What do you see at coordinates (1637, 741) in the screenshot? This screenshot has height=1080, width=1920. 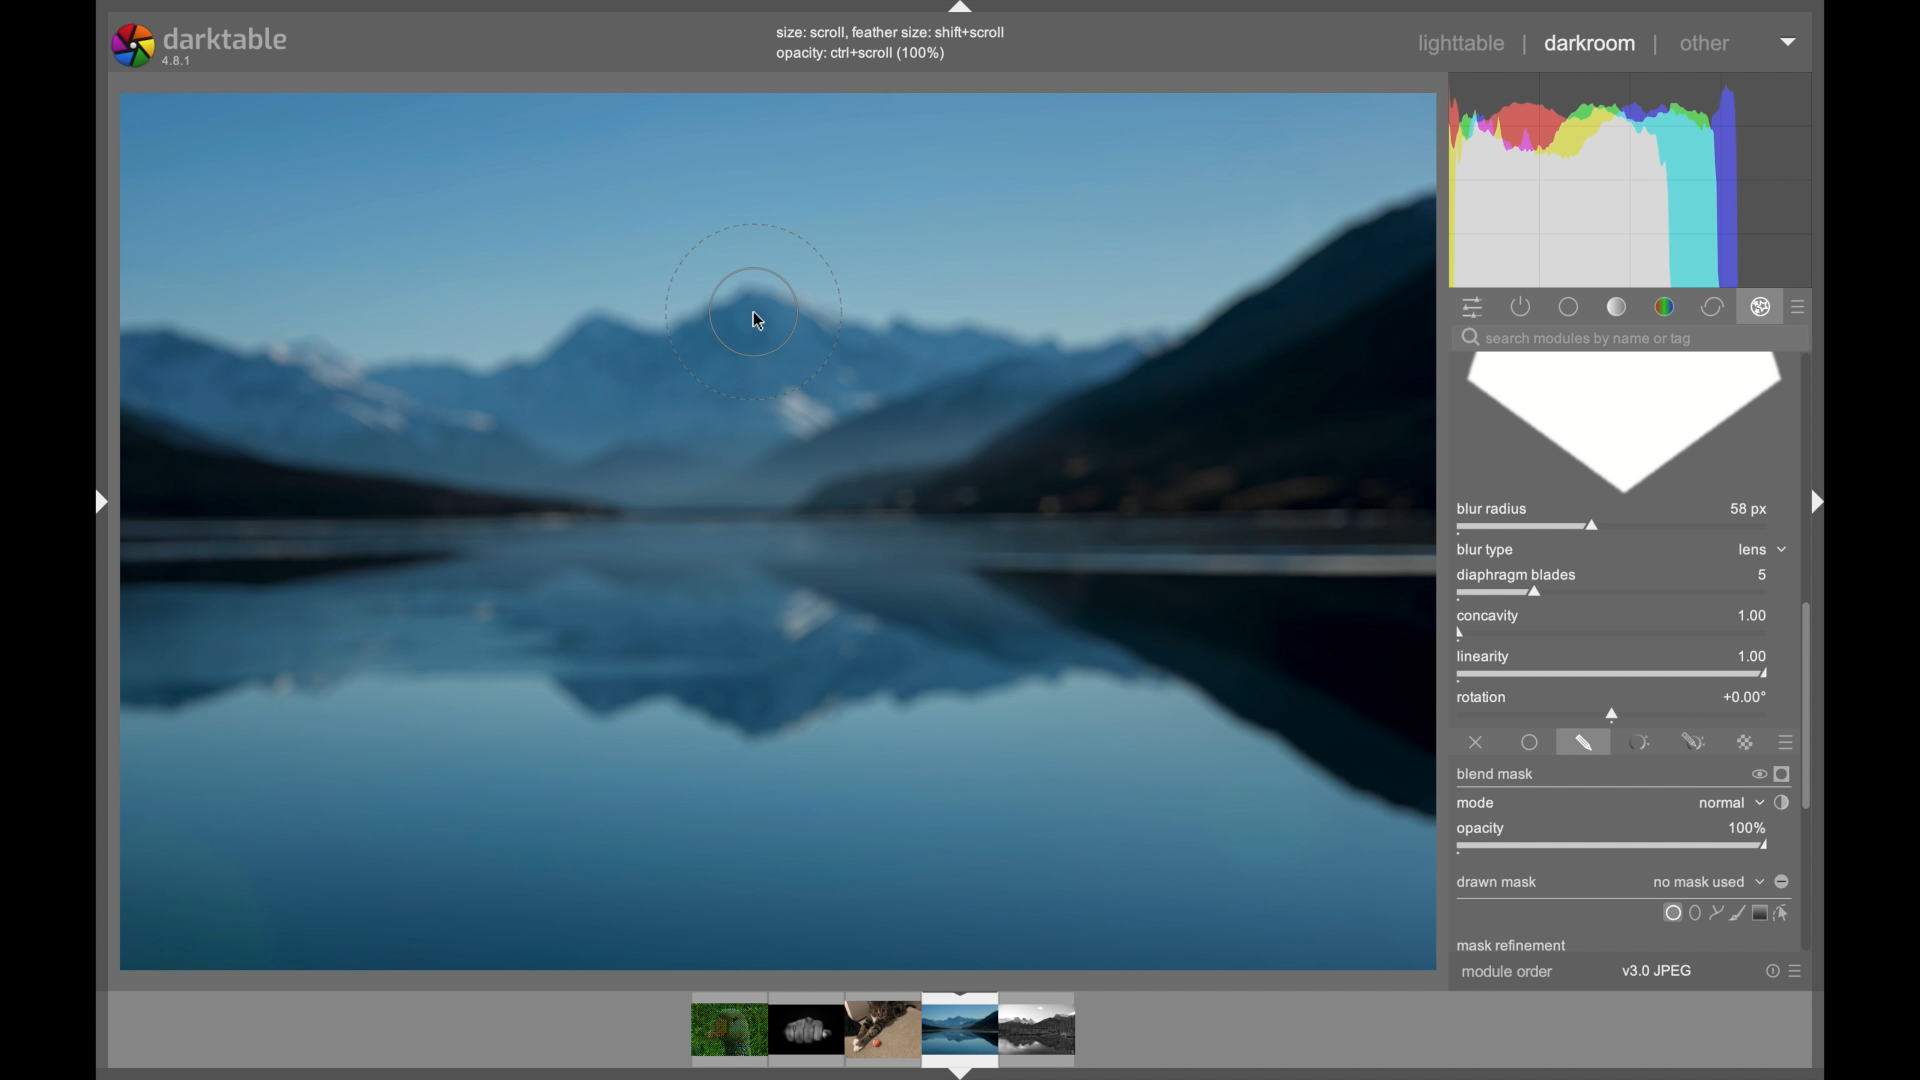 I see `parametricamsk` at bounding box center [1637, 741].